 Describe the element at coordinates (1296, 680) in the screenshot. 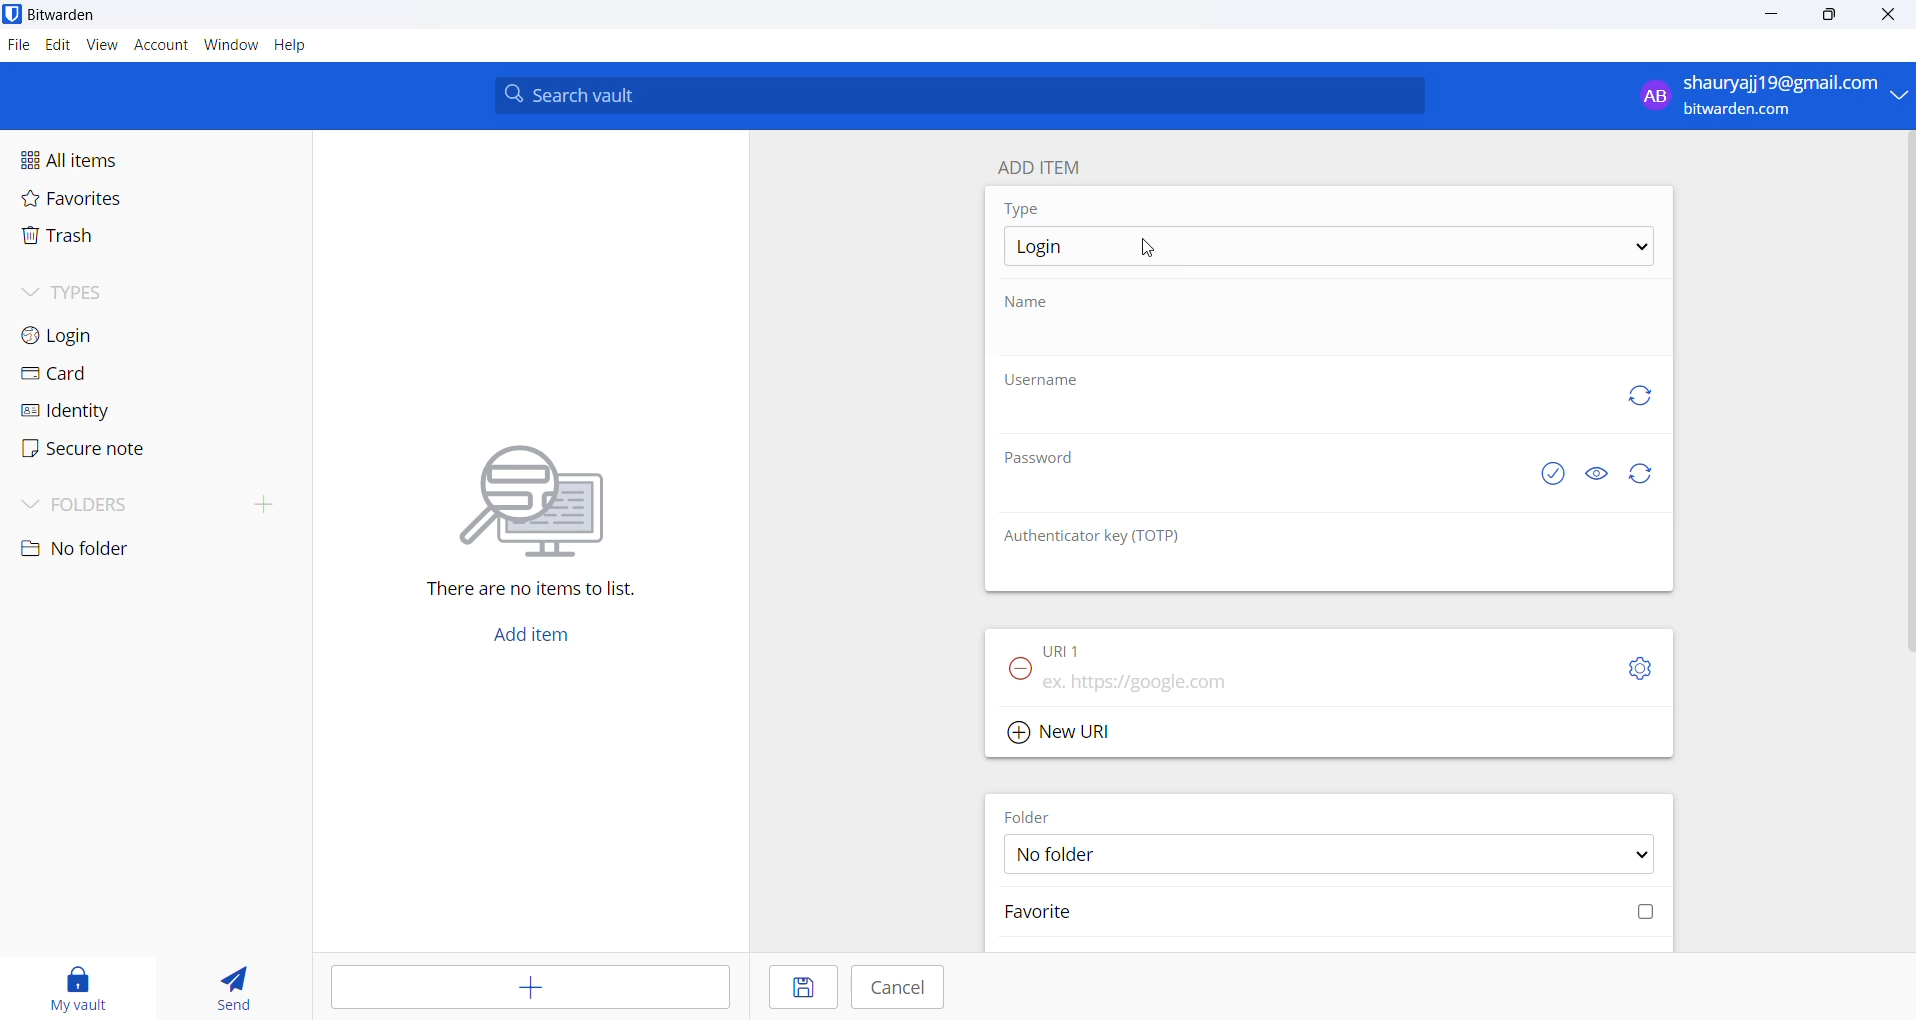

I see `url textbox` at that location.